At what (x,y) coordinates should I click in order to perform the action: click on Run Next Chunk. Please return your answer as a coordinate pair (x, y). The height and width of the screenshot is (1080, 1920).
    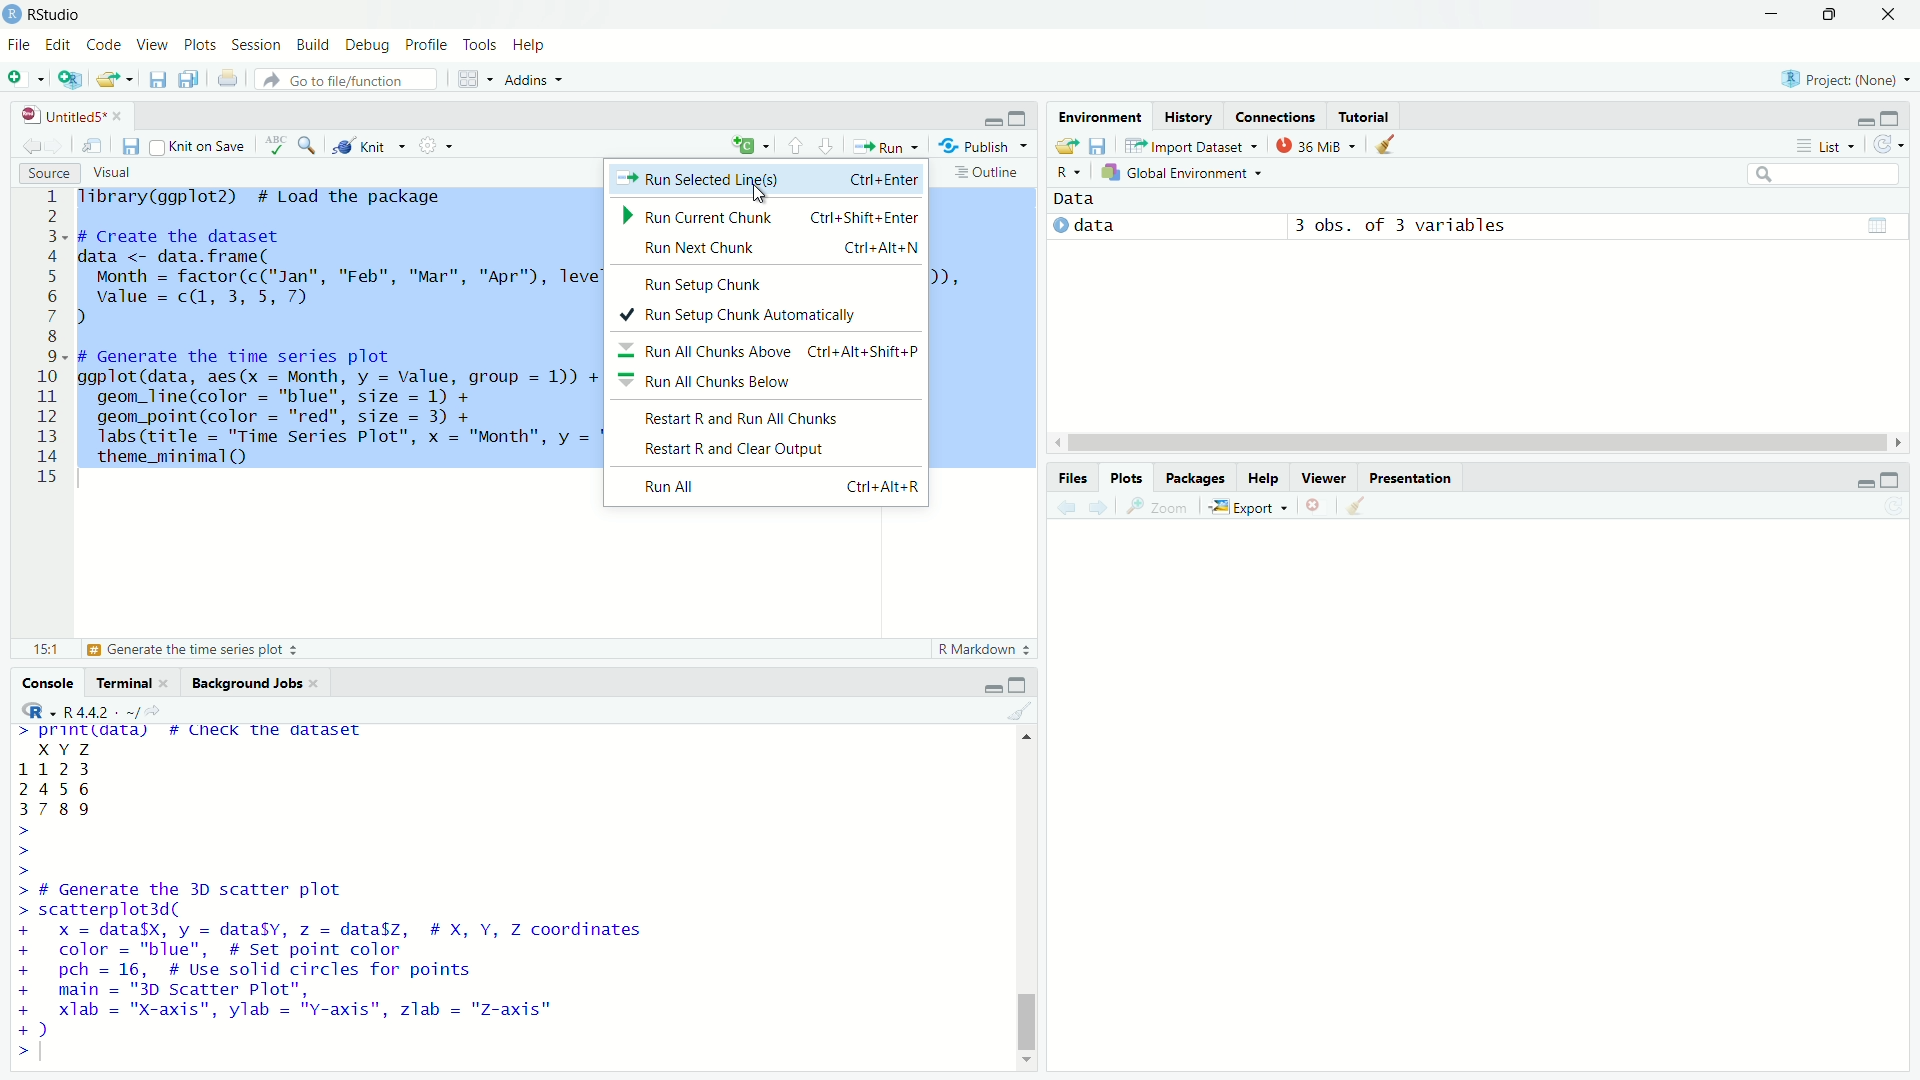
    Looking at the image, I should click on (773, 249).